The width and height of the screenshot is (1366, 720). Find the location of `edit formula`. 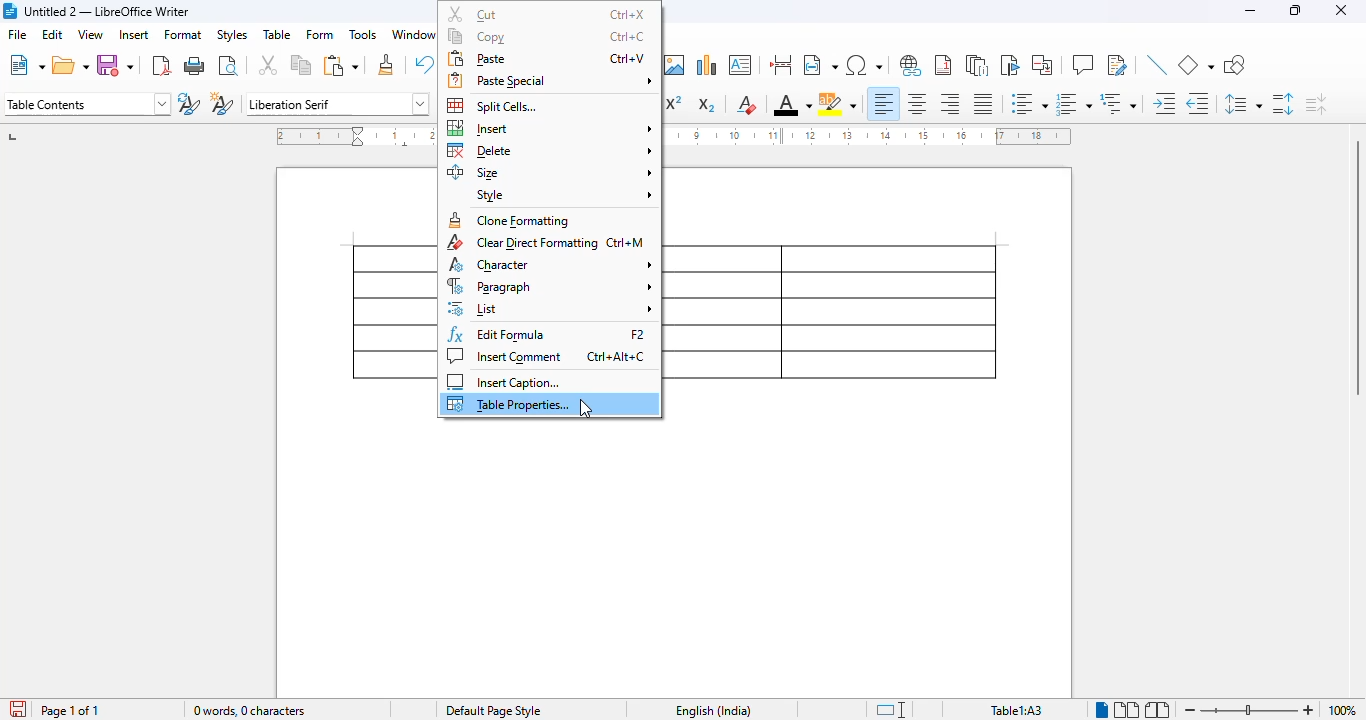

edit formula is located at coordinates (496, 333).